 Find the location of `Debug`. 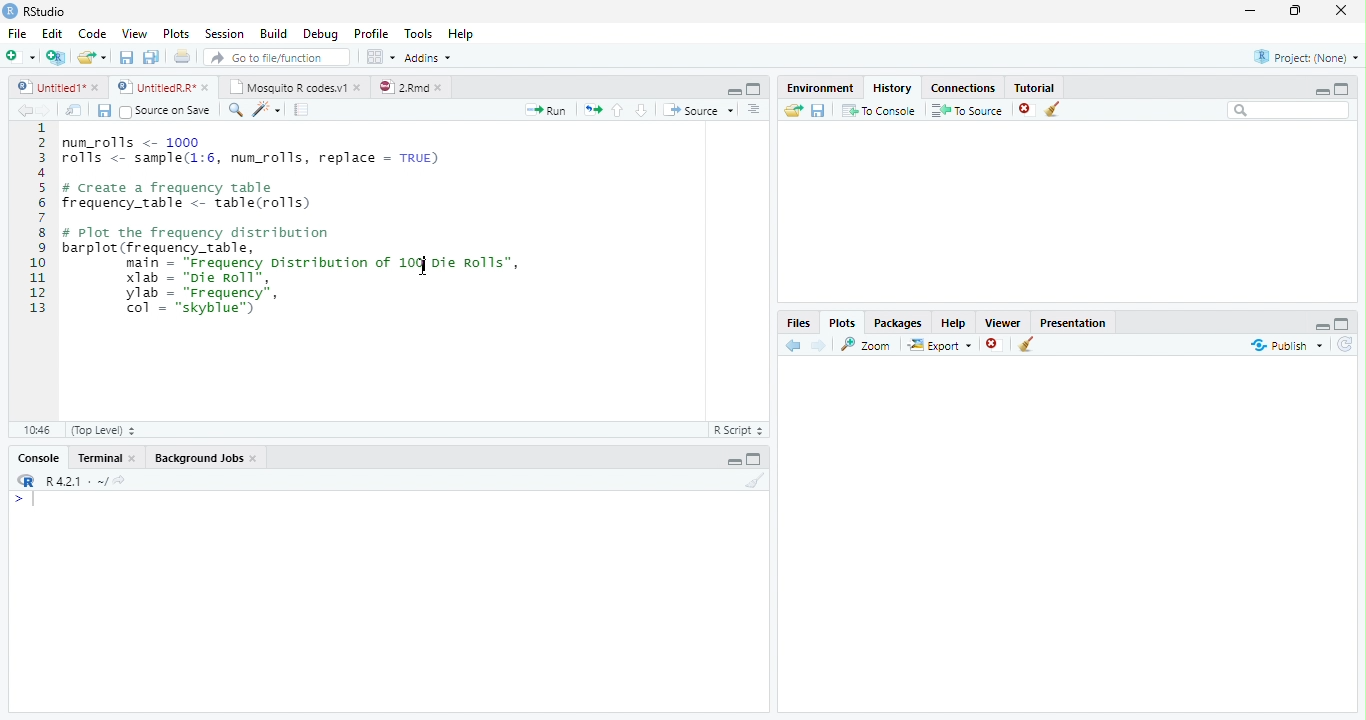

Debug is located at coordinates (321, 33).